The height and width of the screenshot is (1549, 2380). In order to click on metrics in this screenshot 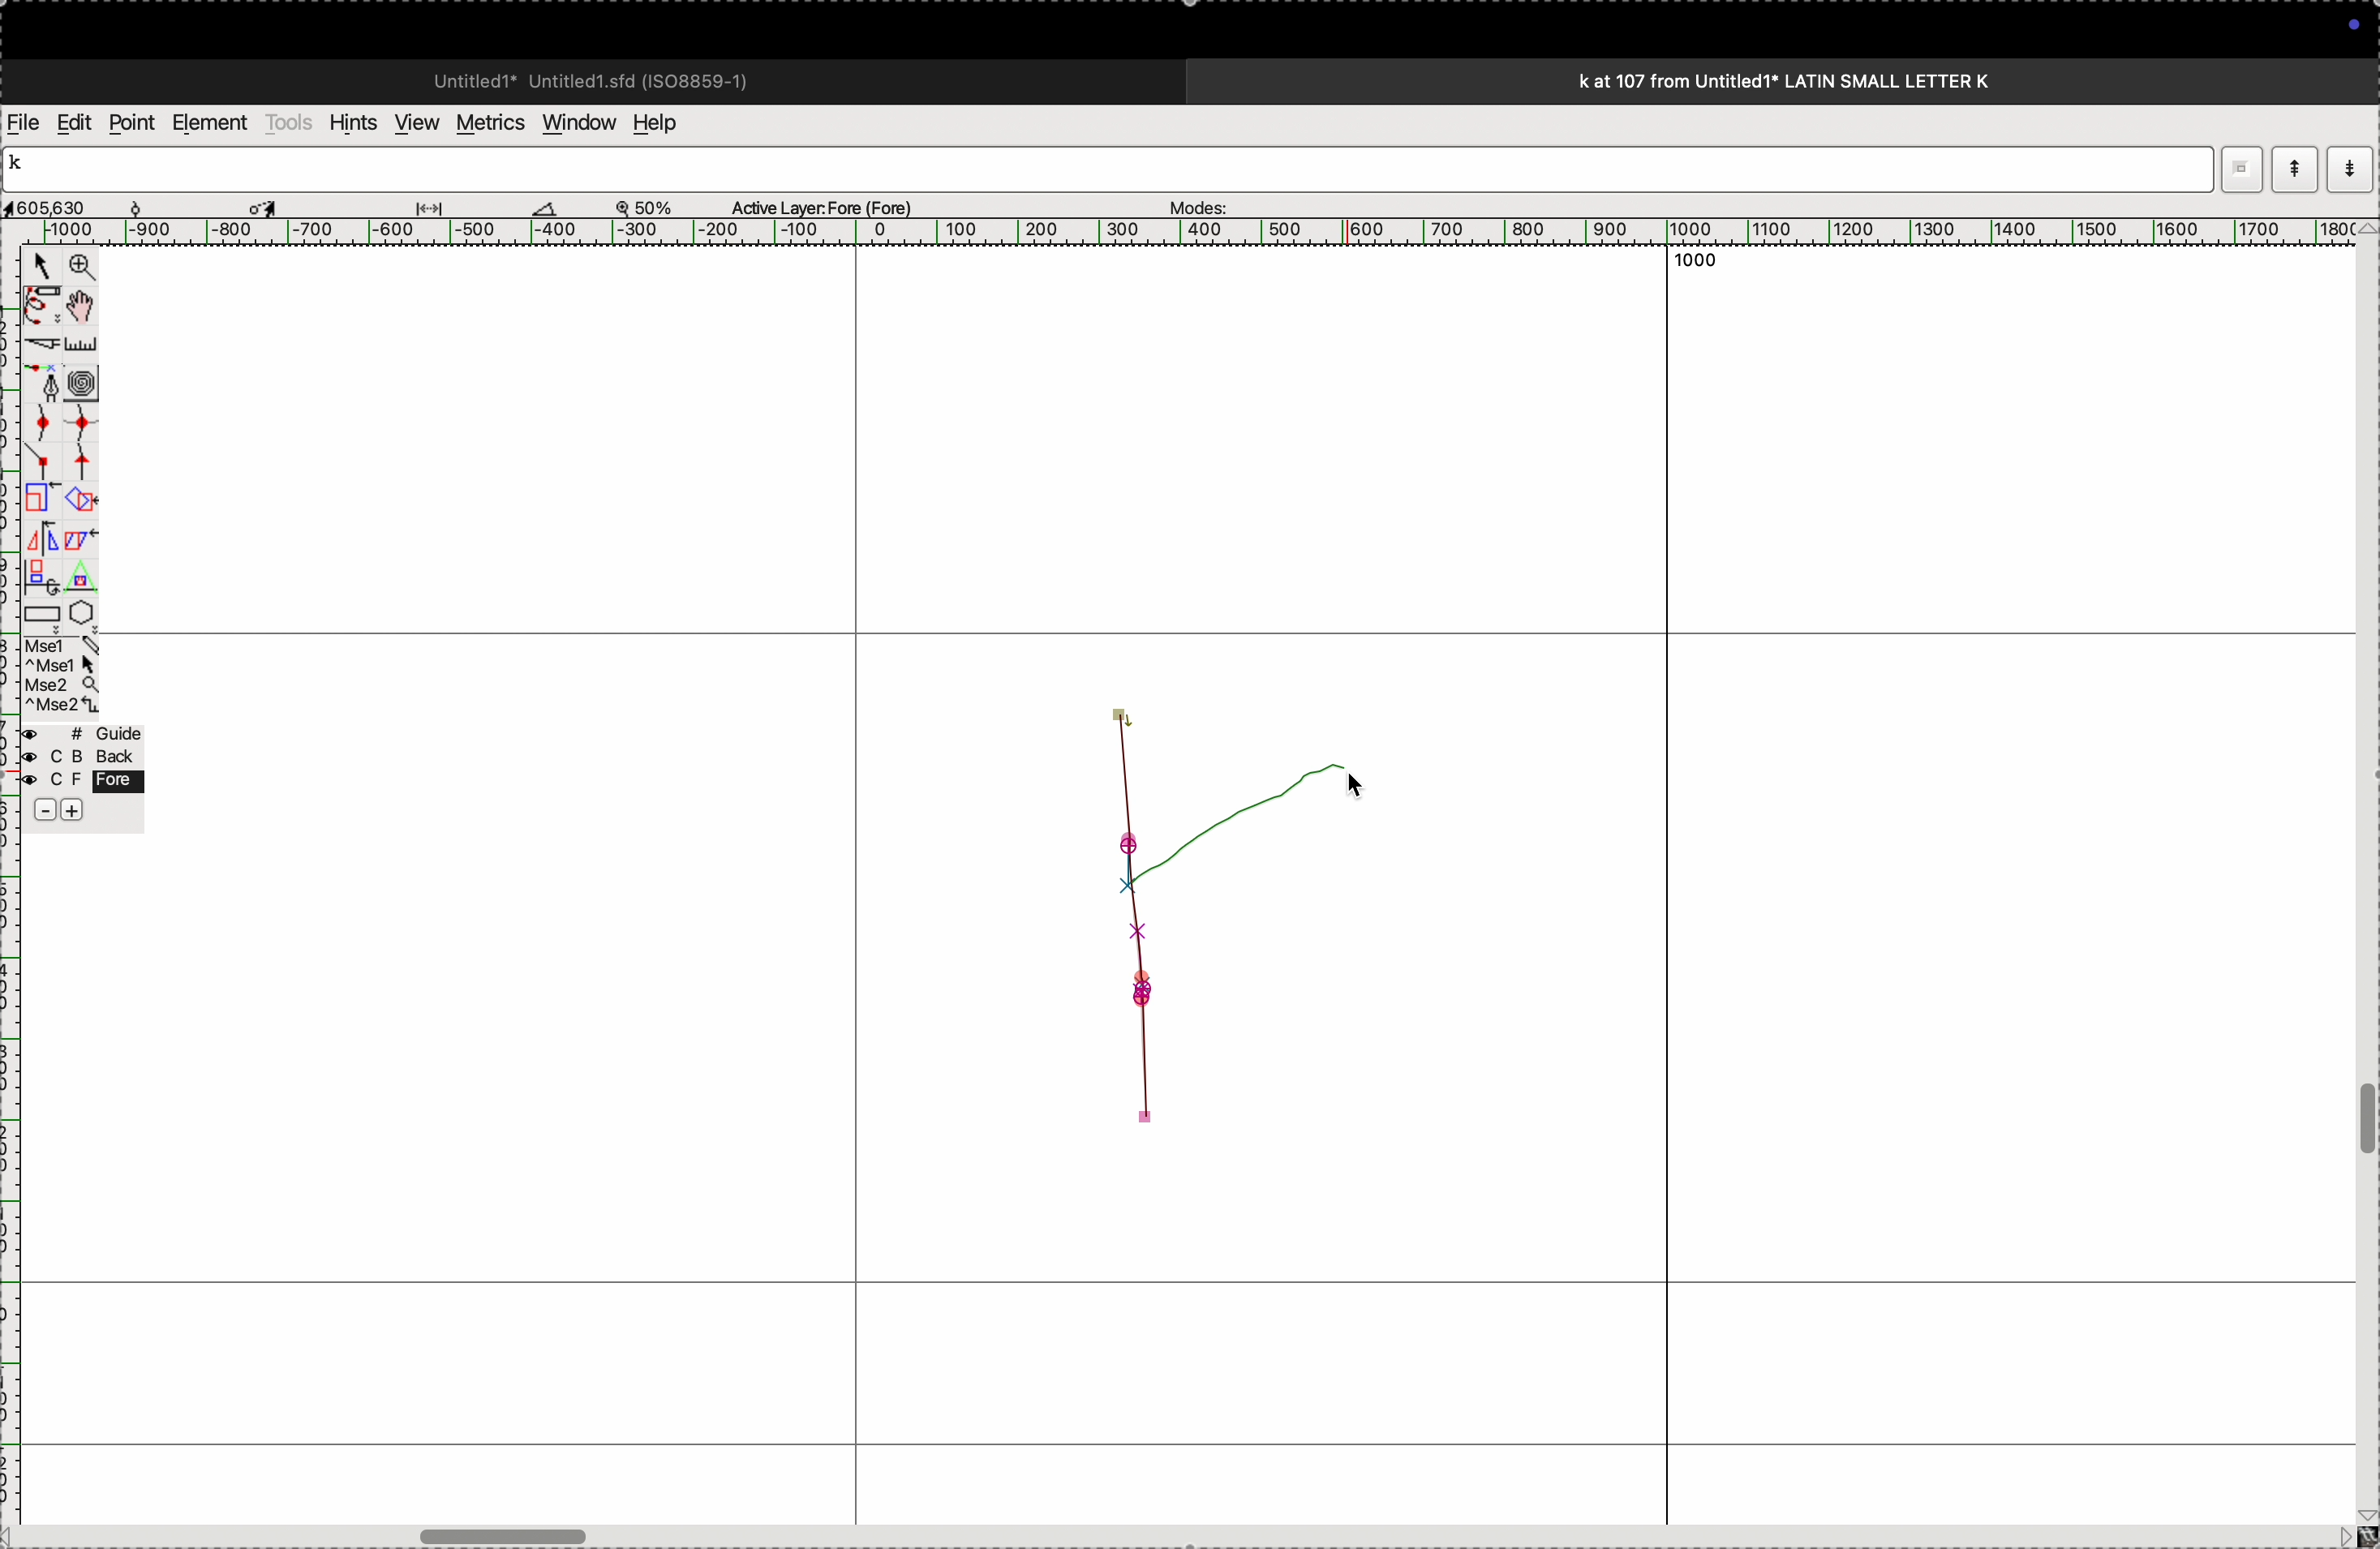, I will do `click(488, 123)`.